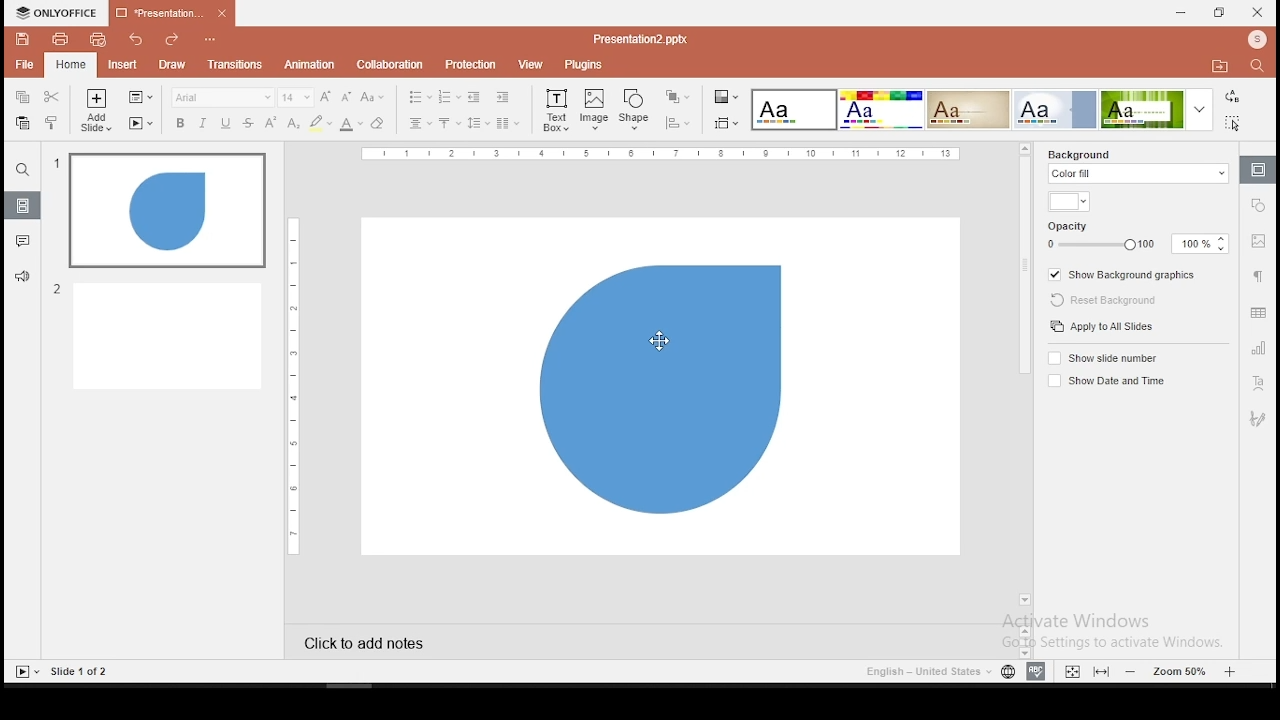 The width and height of the screenshot is (1280, 720). Describe the element at coordinates (1101, 672) in the screenshot. I see `fit to slide` at that location.